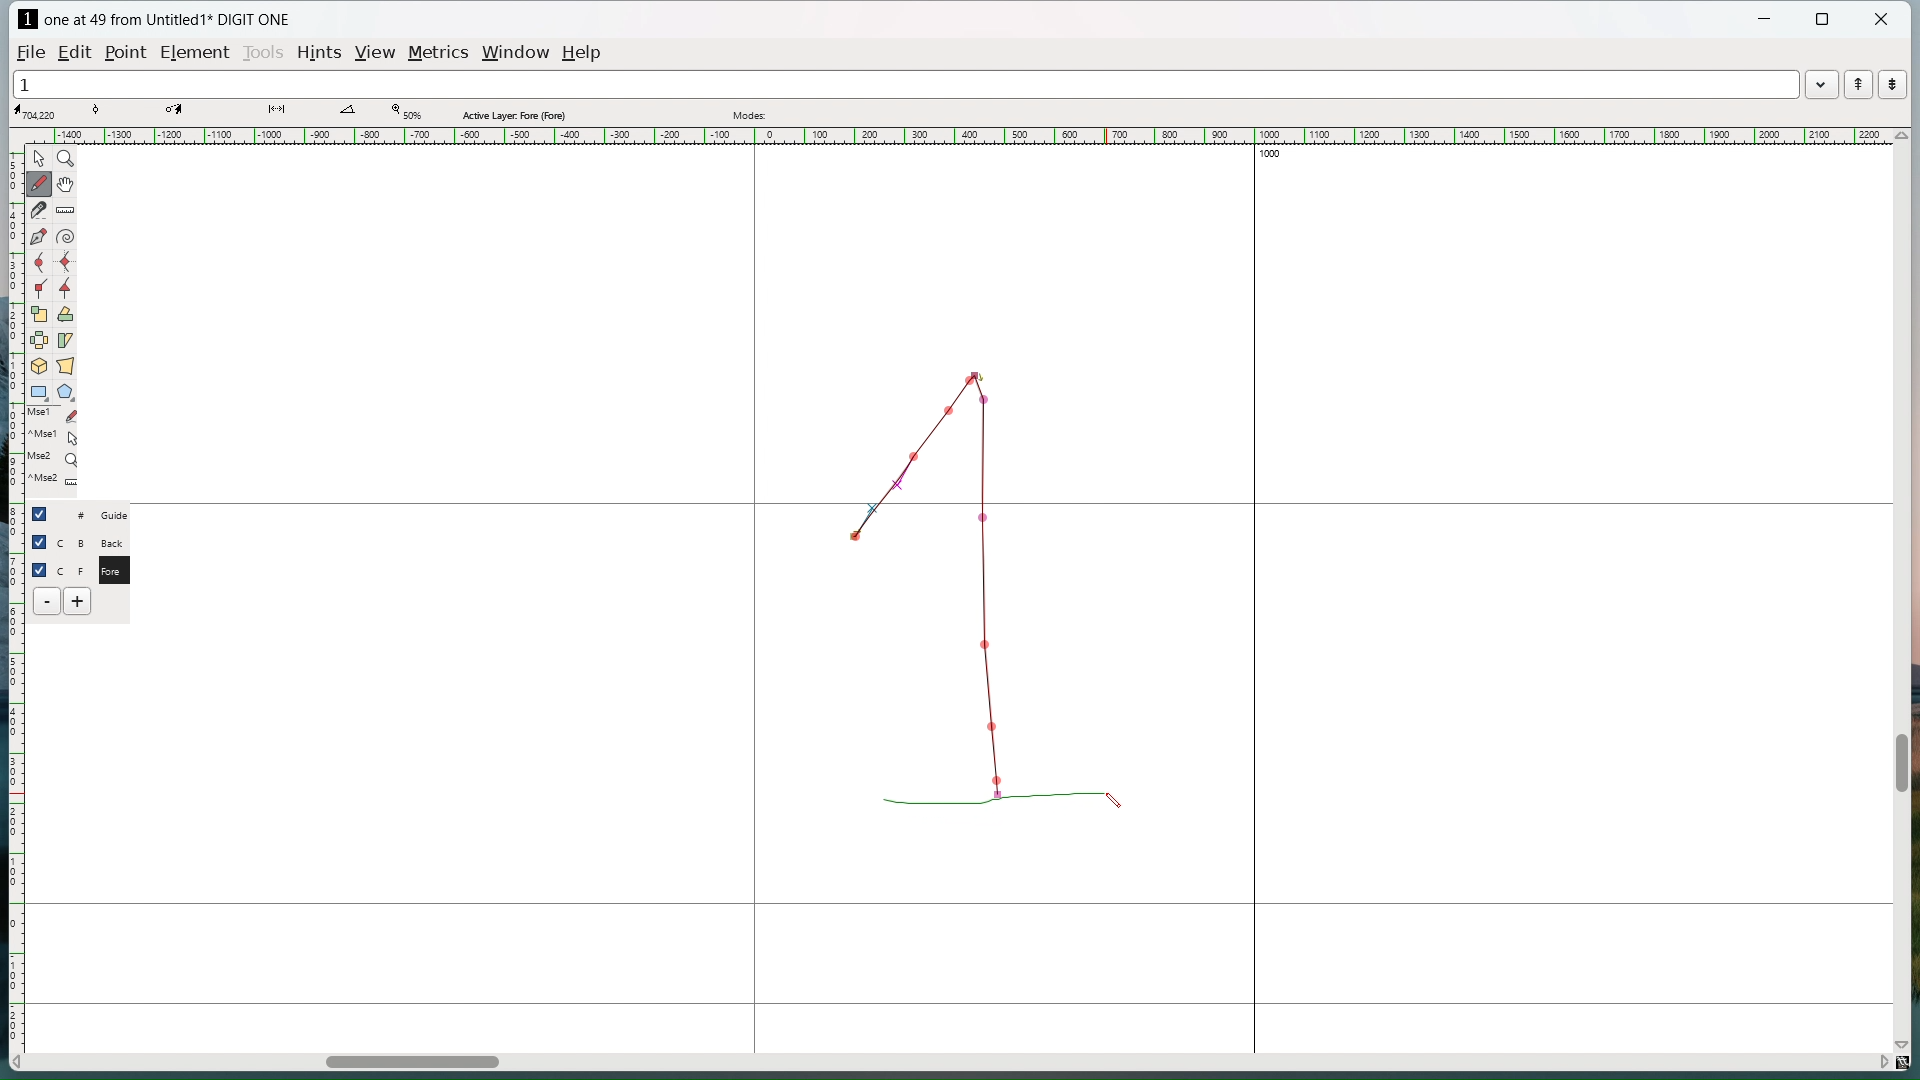 The width and height of the screenshot is (1920, 1080). Describe the element at coordinates (1900, 136) in the screenshot. I see `scroll up` at that location.